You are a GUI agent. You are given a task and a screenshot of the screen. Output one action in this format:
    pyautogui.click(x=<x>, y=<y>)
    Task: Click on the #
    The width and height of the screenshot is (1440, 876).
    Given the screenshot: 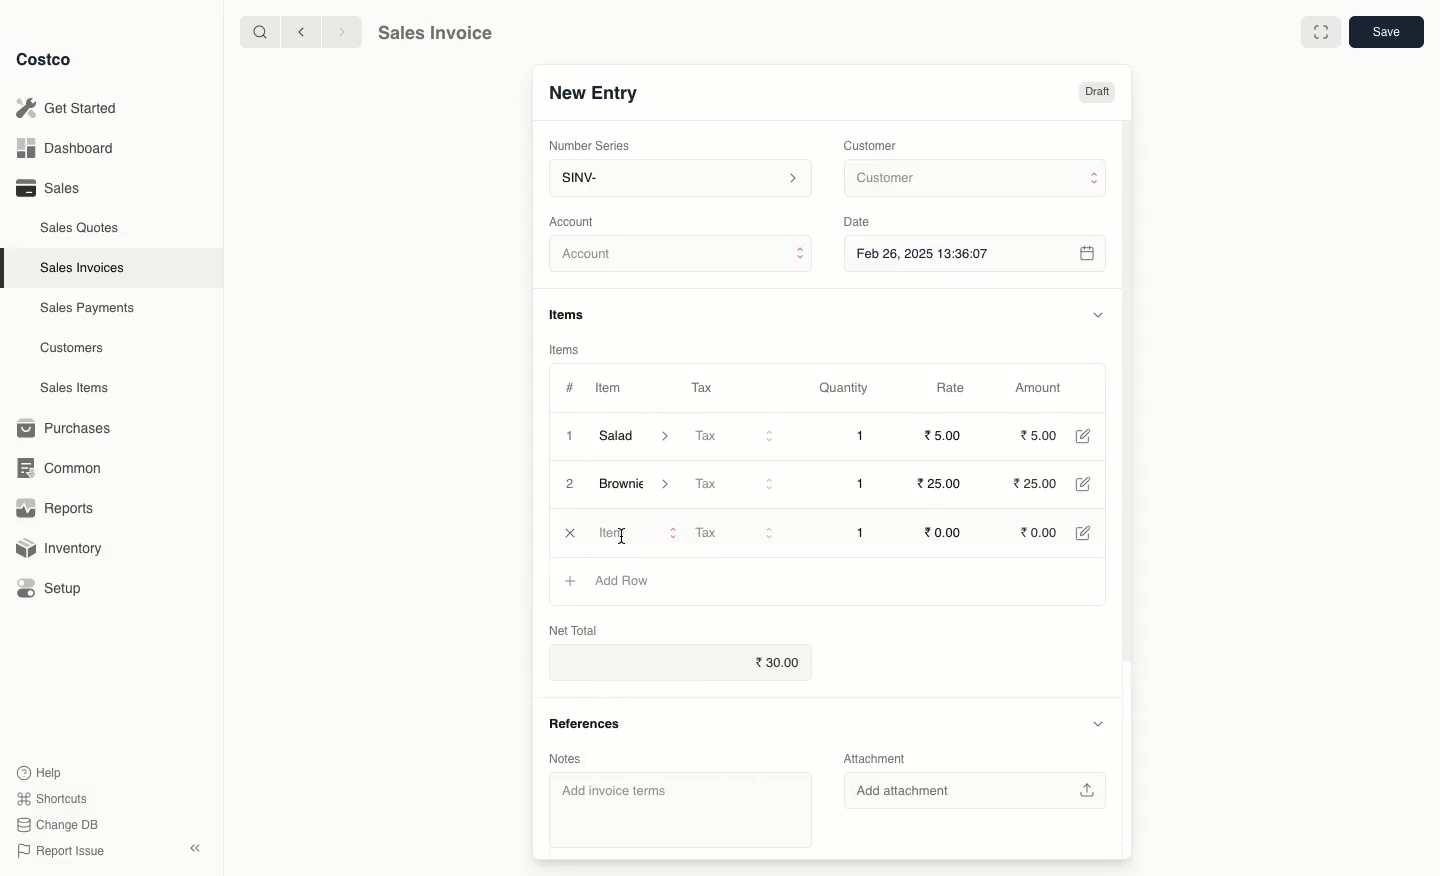 What is the action you would take?
    pyautogui.click(x=570, y=386)
    